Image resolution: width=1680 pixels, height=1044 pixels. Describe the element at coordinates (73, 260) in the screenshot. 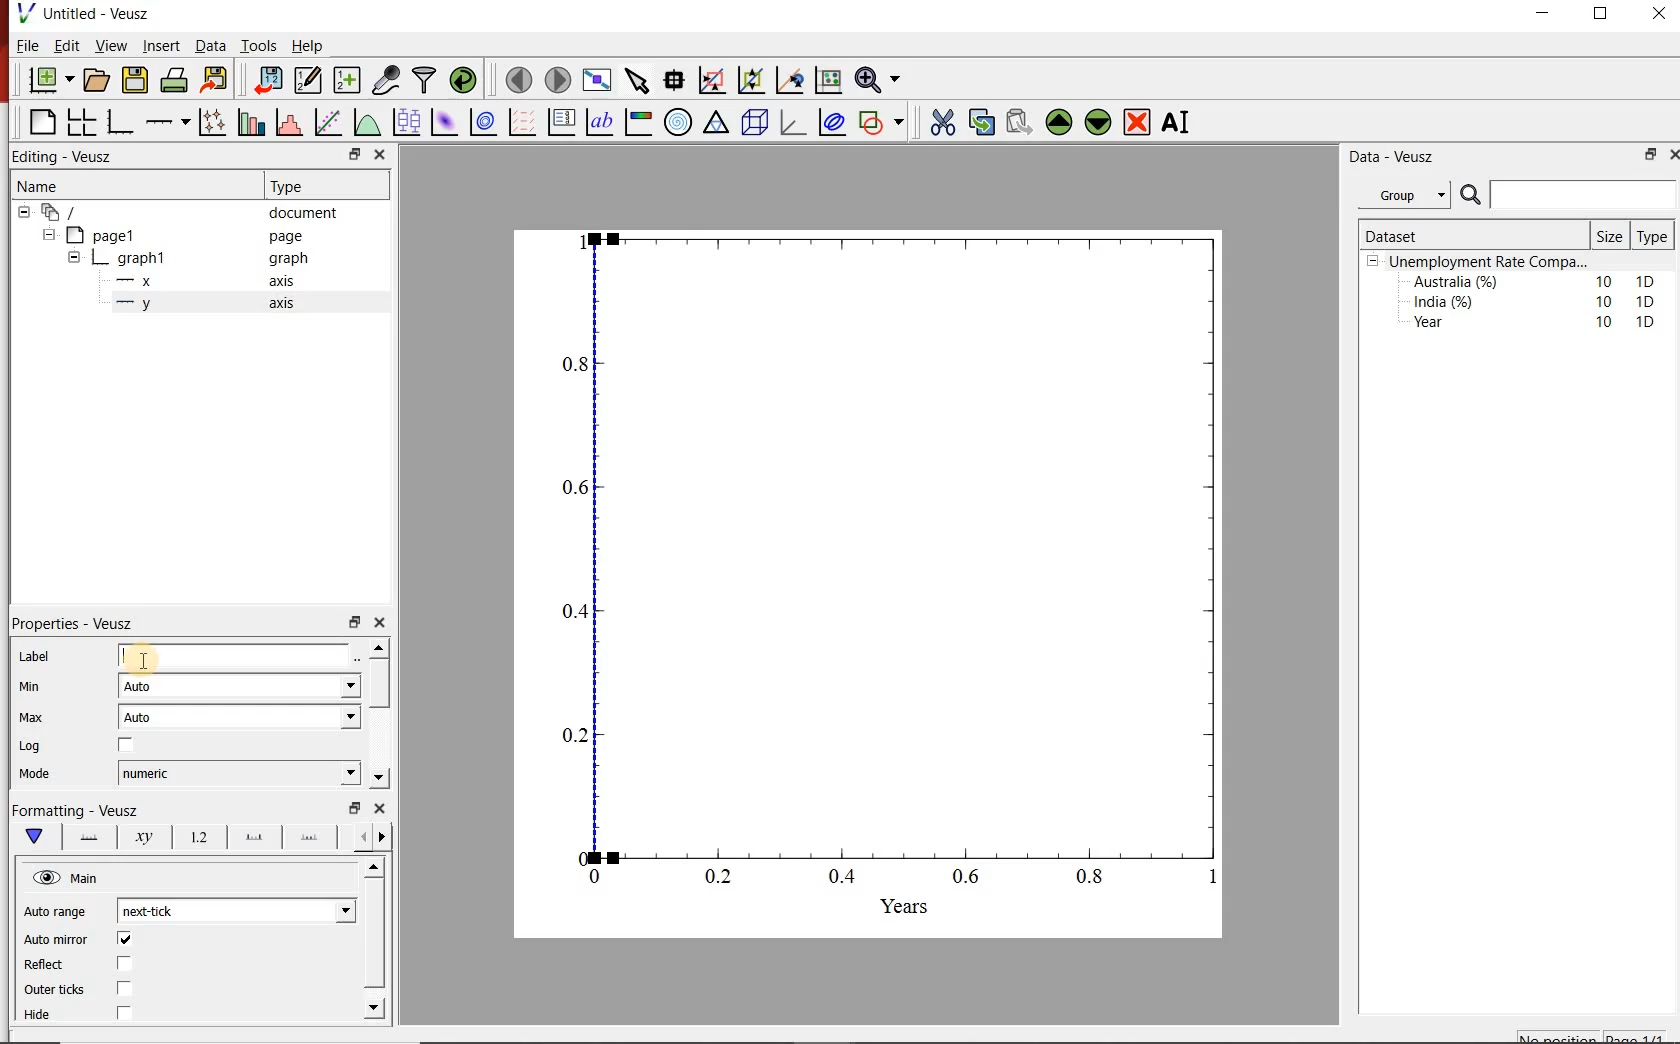

I see `collapse` at that location.